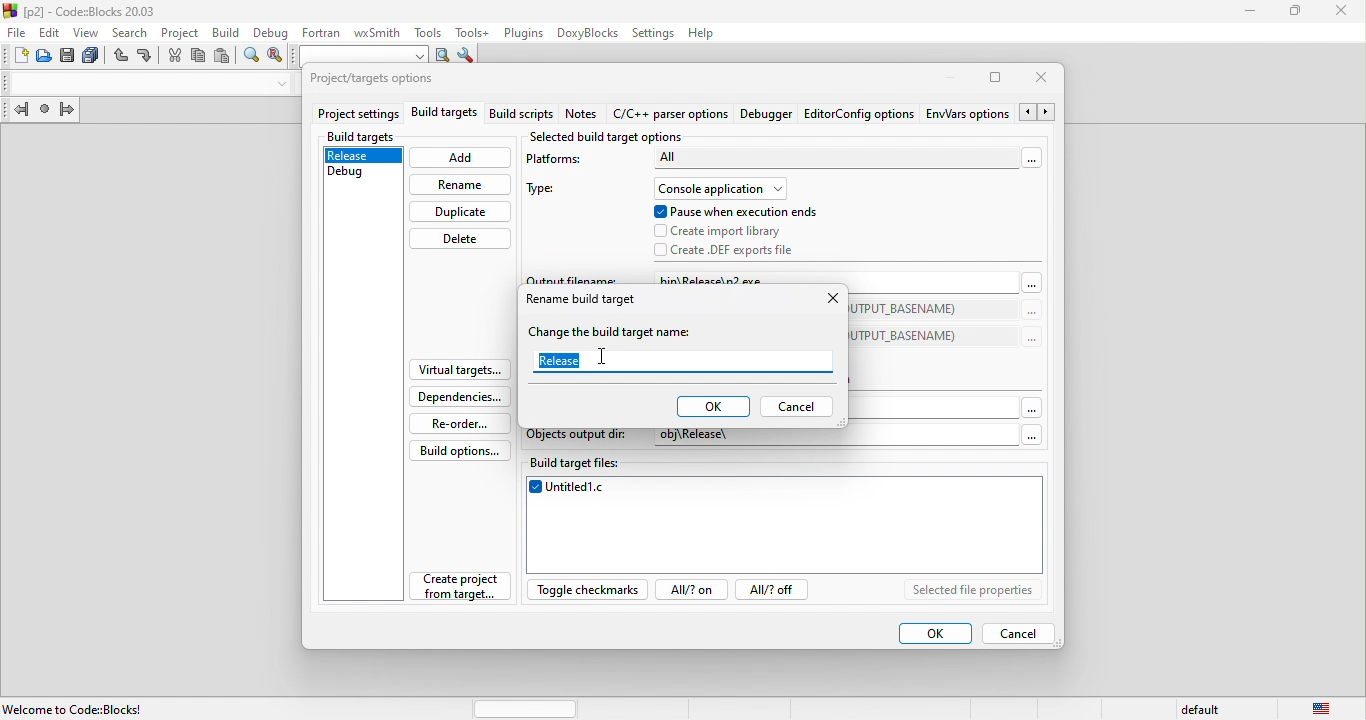 This screenshot has height=720, width=1366. Describe the element at coordinates (222, 57) in the screenshot. I see `paste` at that location.